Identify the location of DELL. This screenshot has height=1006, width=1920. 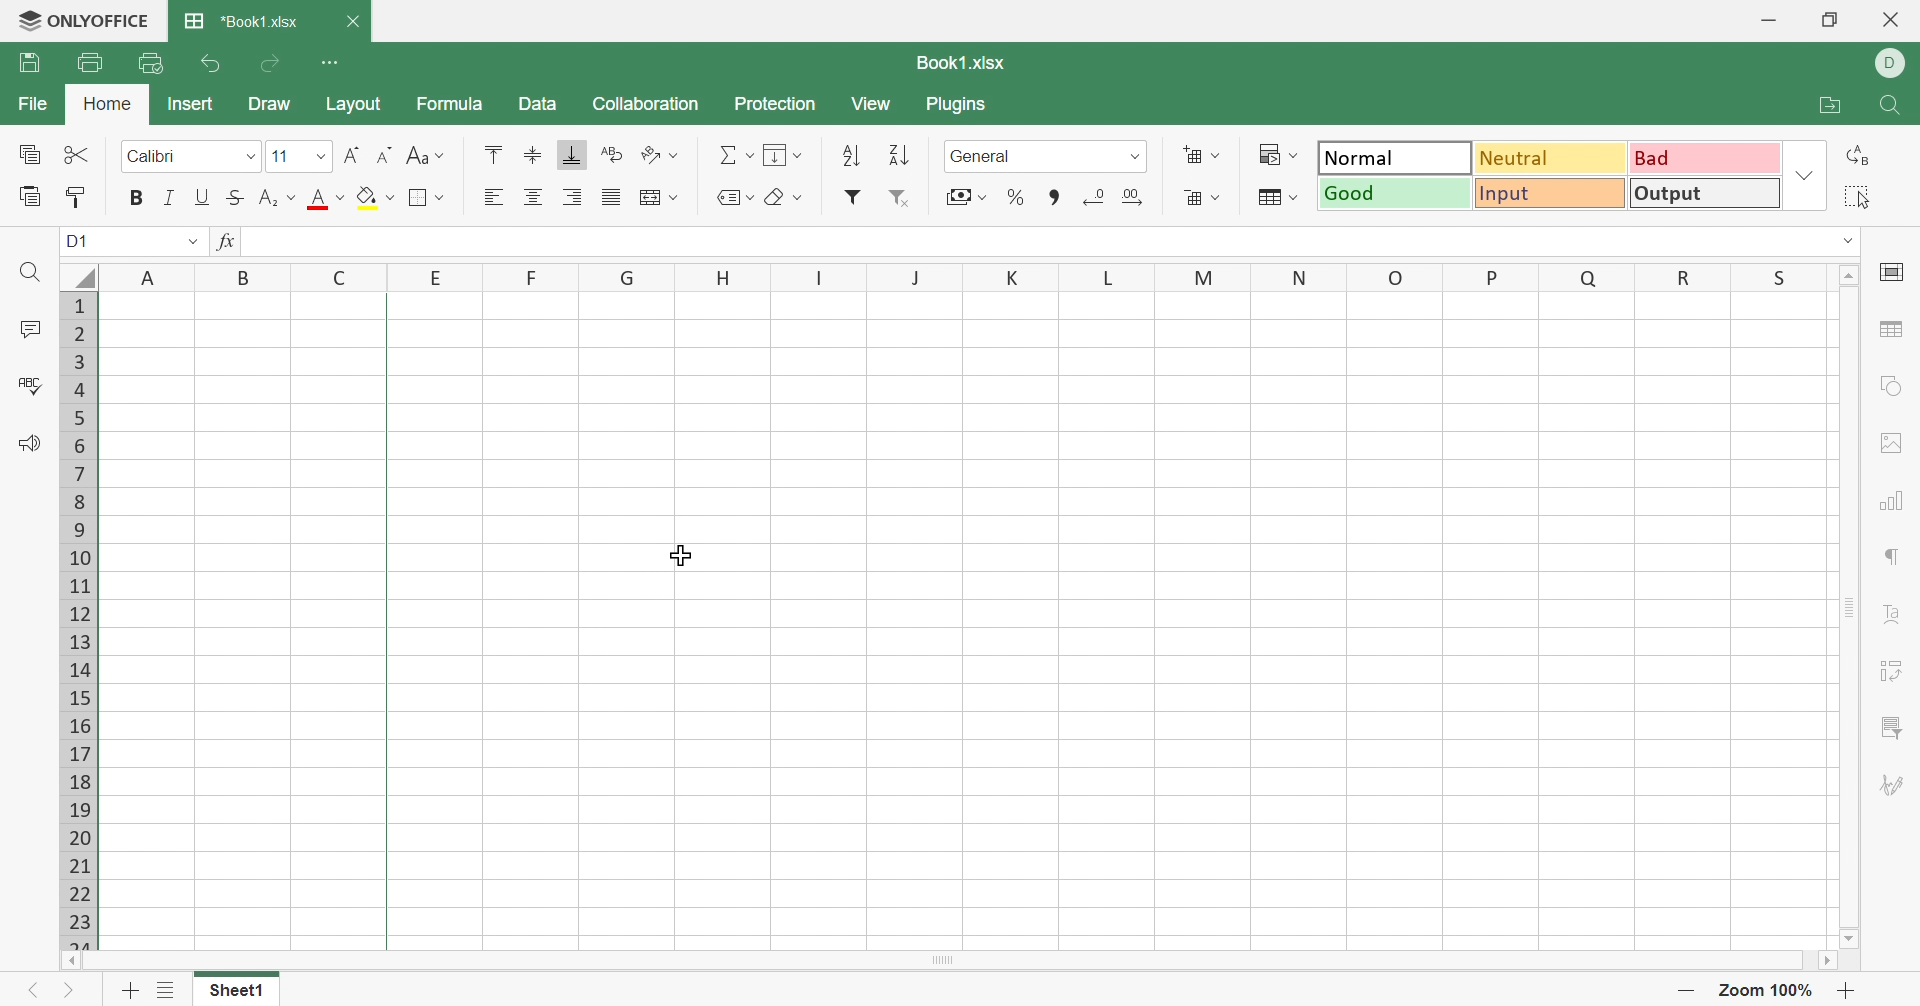
(1893, 63).